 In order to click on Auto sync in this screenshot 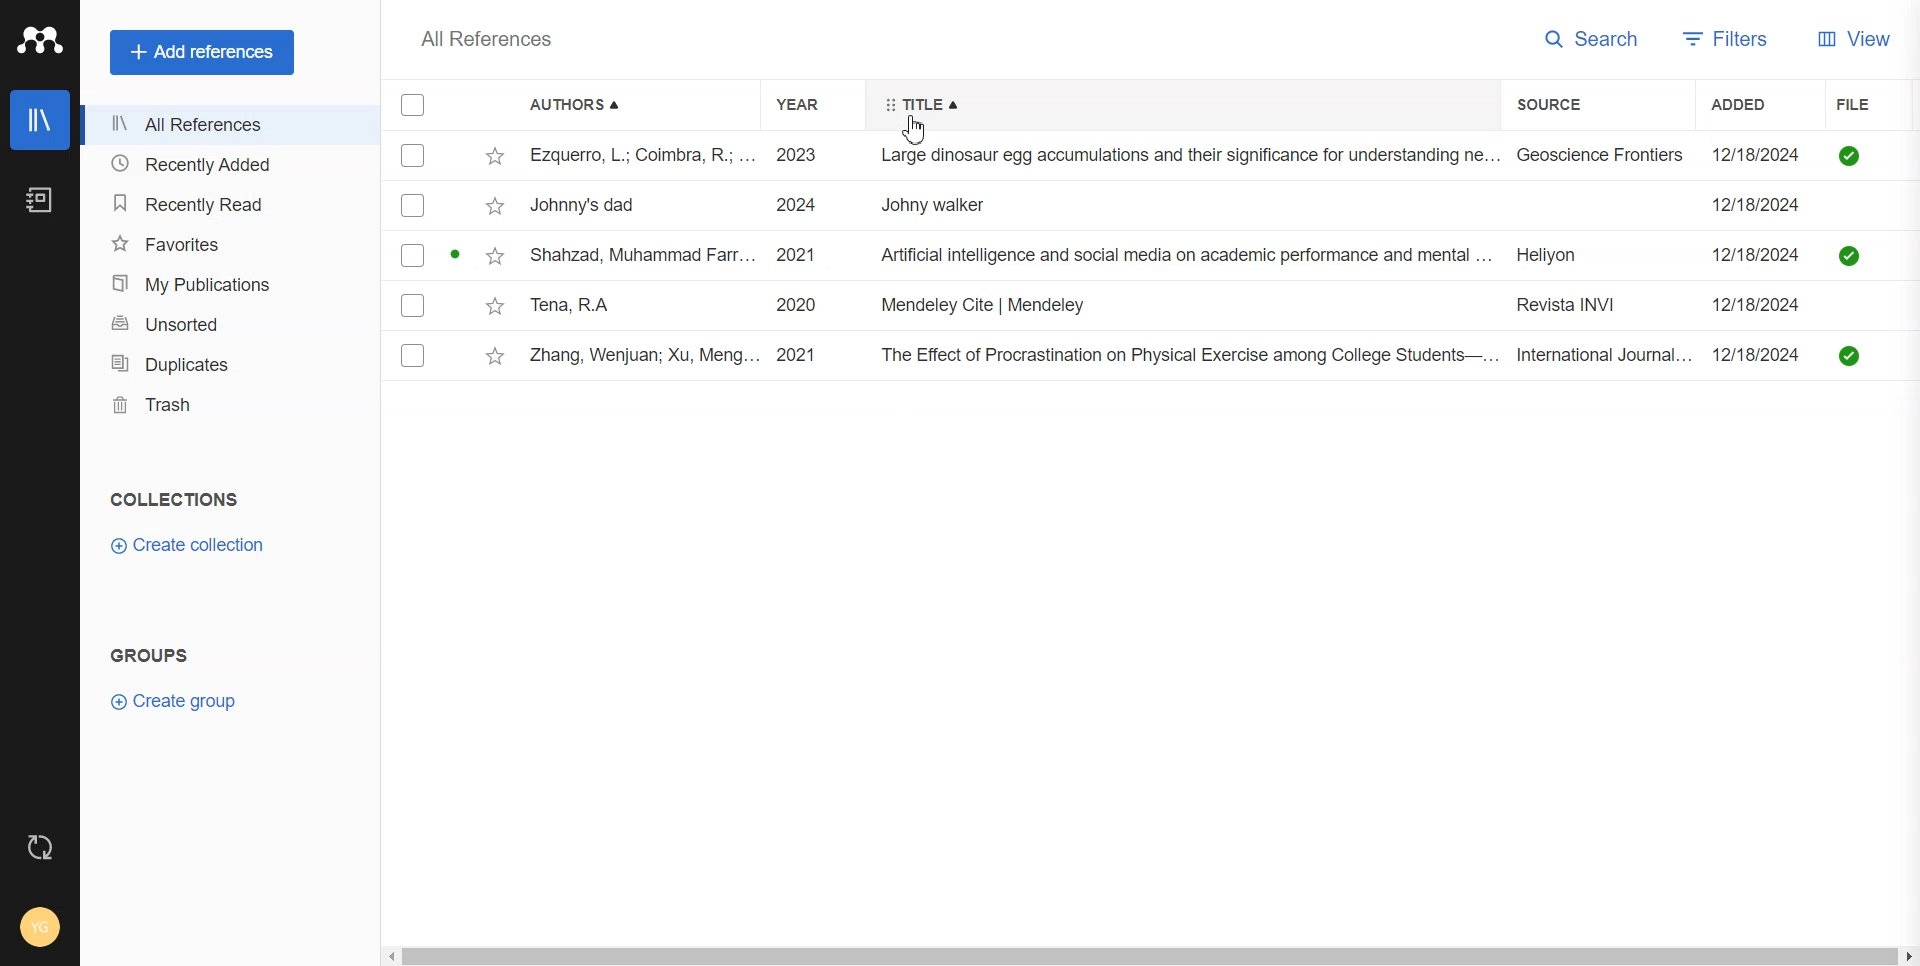, I will do `click(40, 847)`.